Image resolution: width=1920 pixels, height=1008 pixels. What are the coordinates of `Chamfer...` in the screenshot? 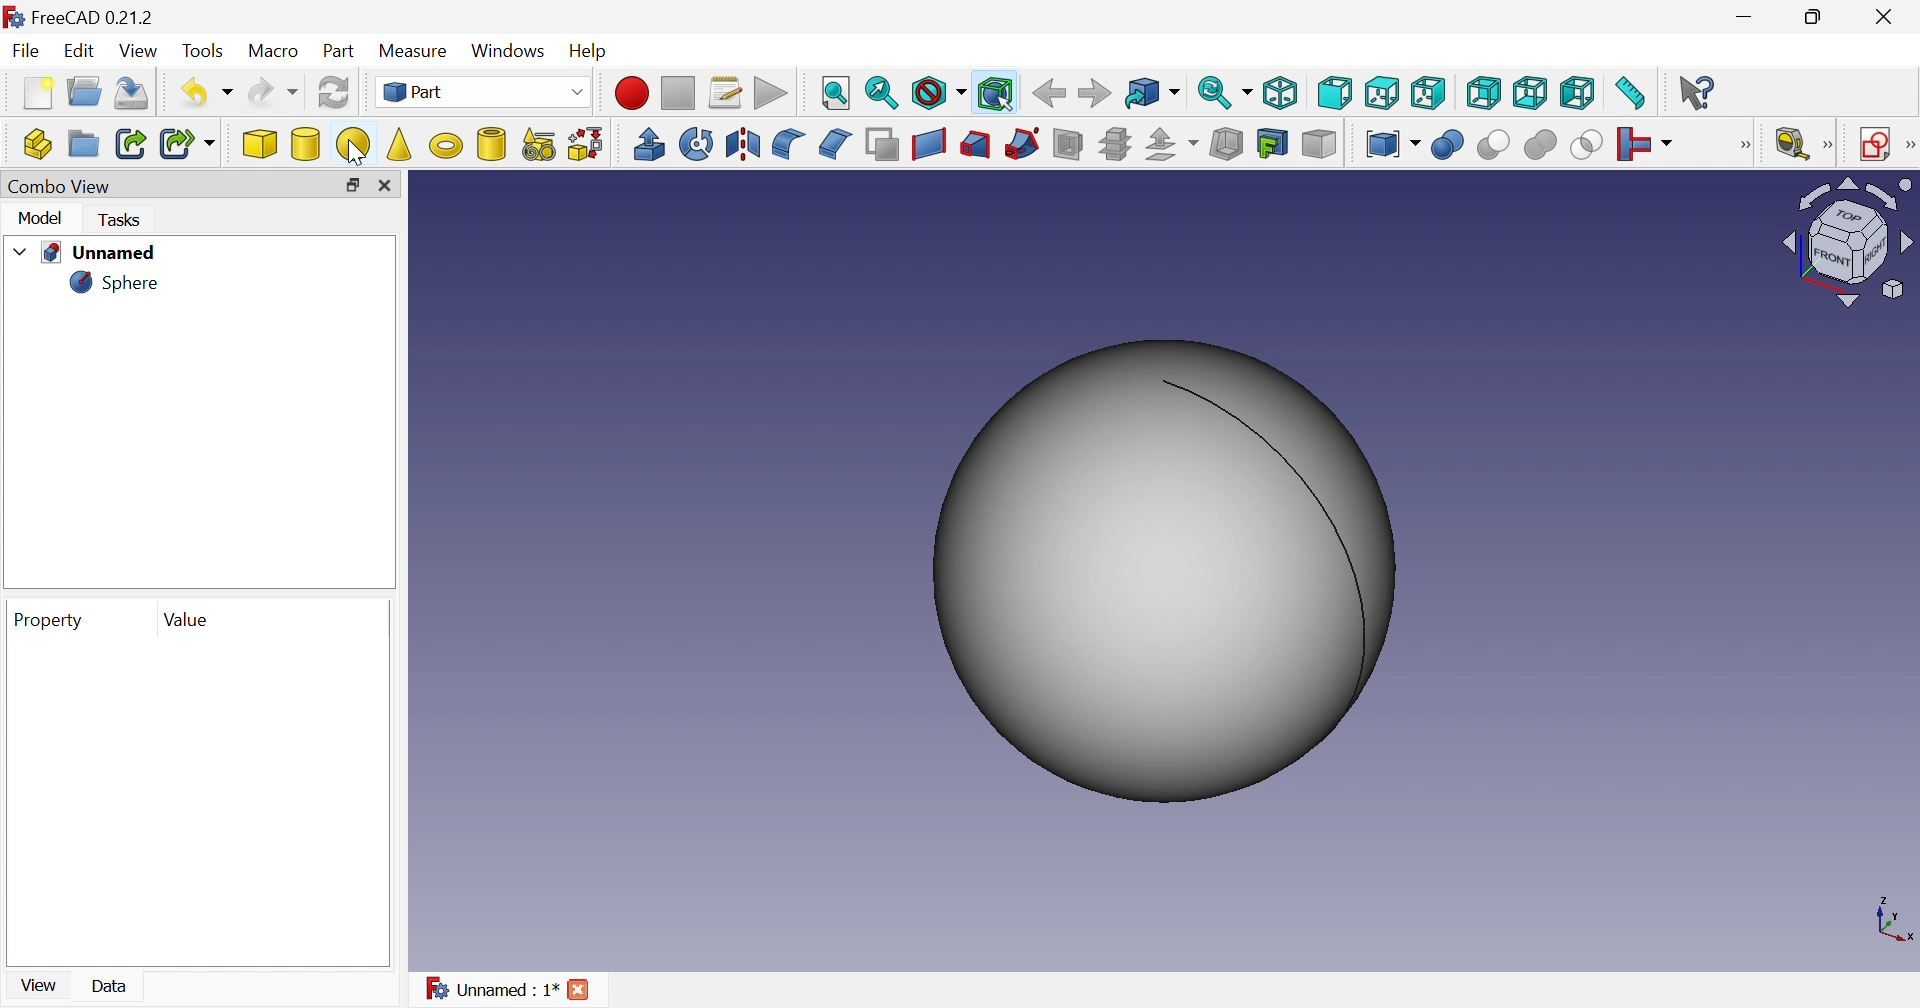 It's located at (837, 143).